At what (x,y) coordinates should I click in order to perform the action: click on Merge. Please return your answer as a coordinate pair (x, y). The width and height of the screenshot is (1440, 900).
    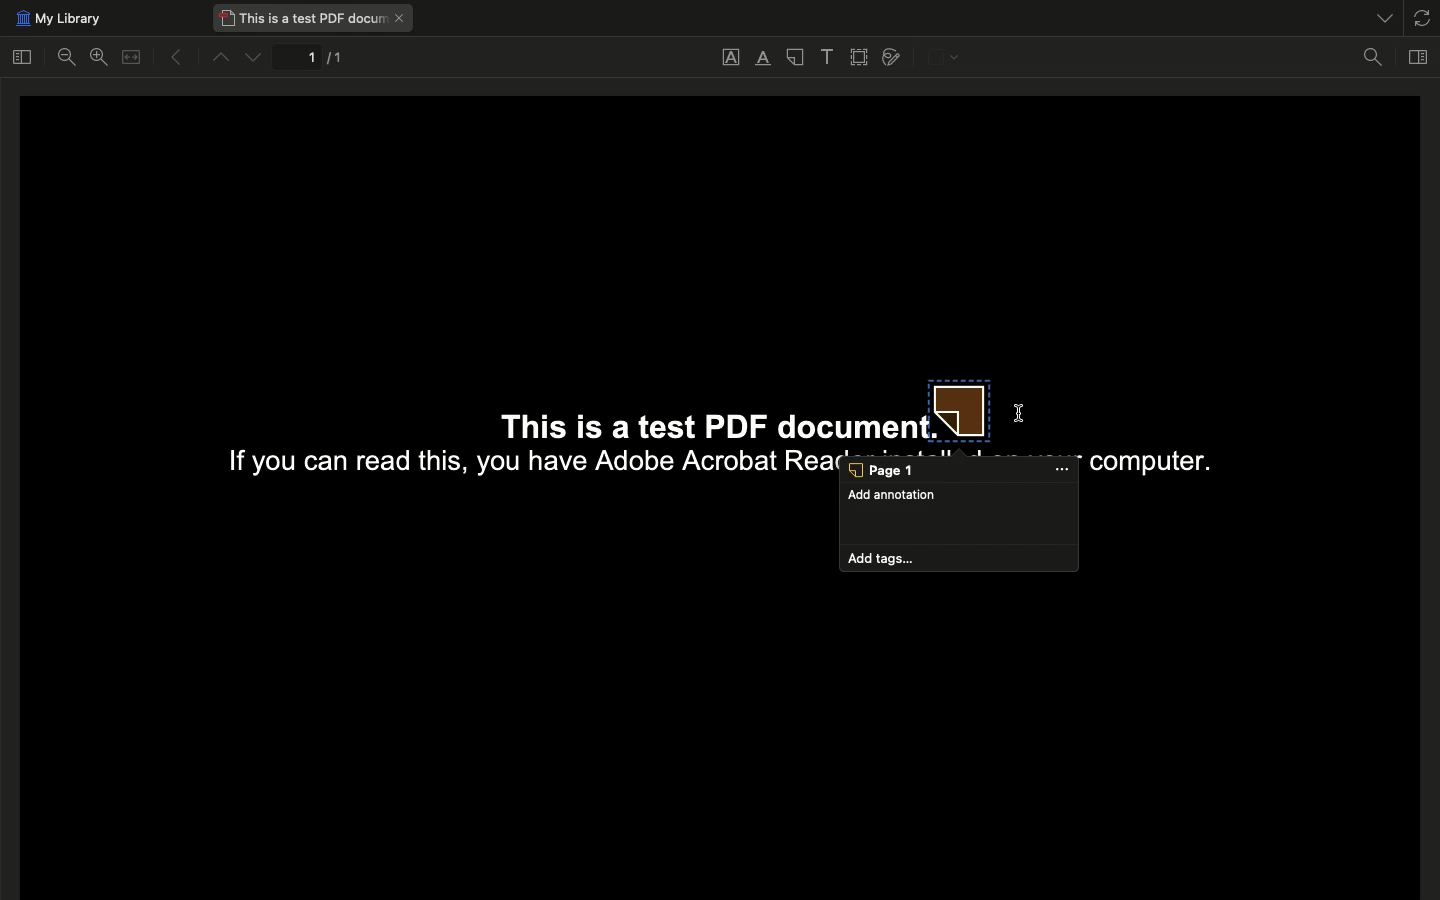
    Looking at the image, I should click on (131, 58).